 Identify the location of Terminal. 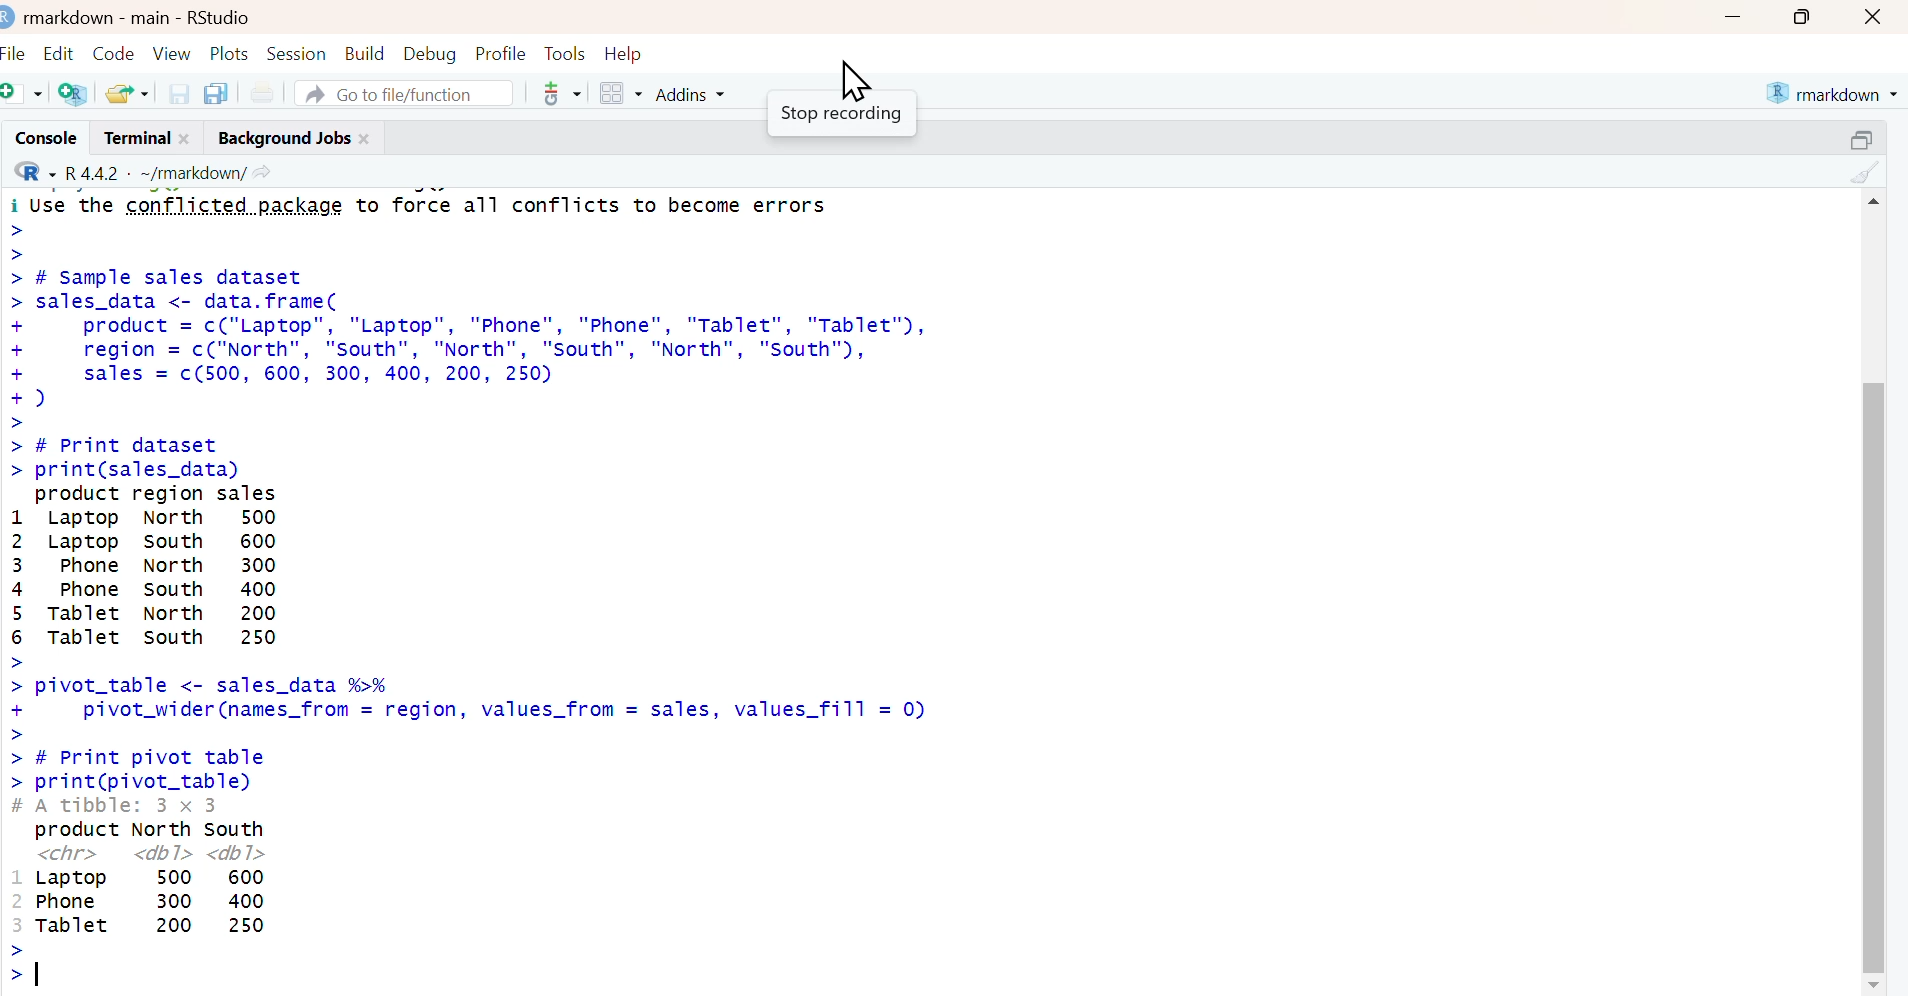
(132, 137).